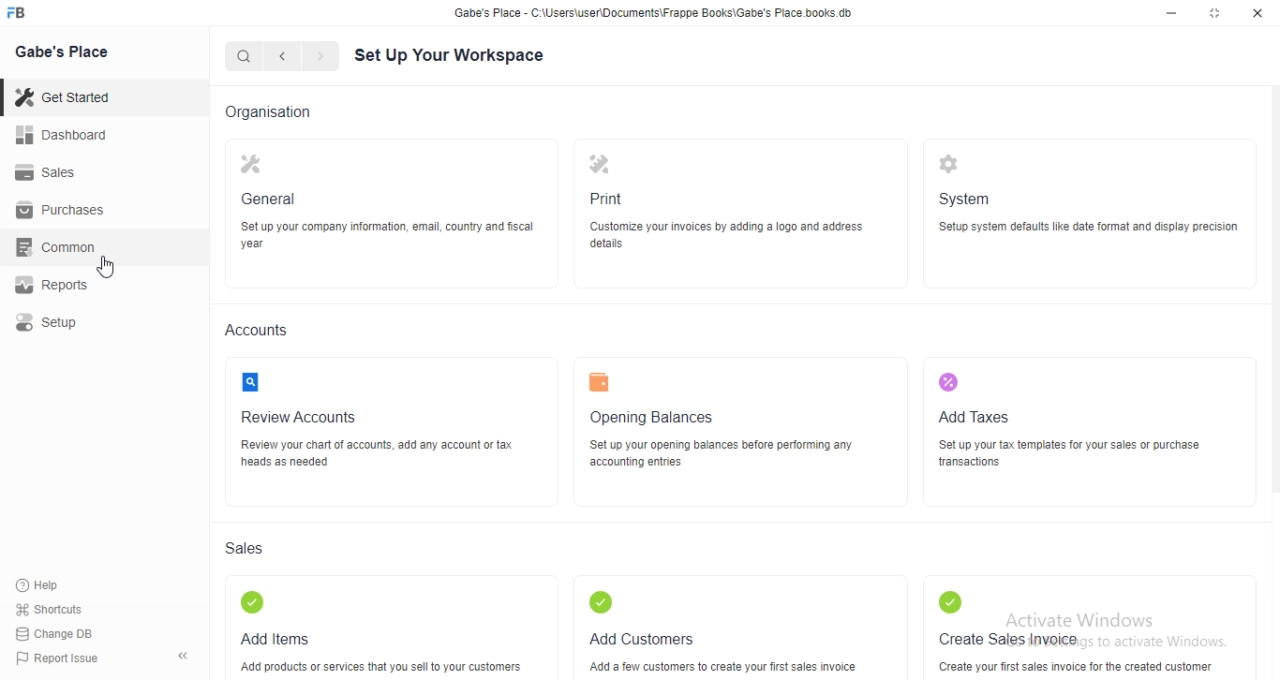 The image size is (1280, 680). I want to click on Set up your opening balances before performing any accounting entries nd, so click(721, 454).